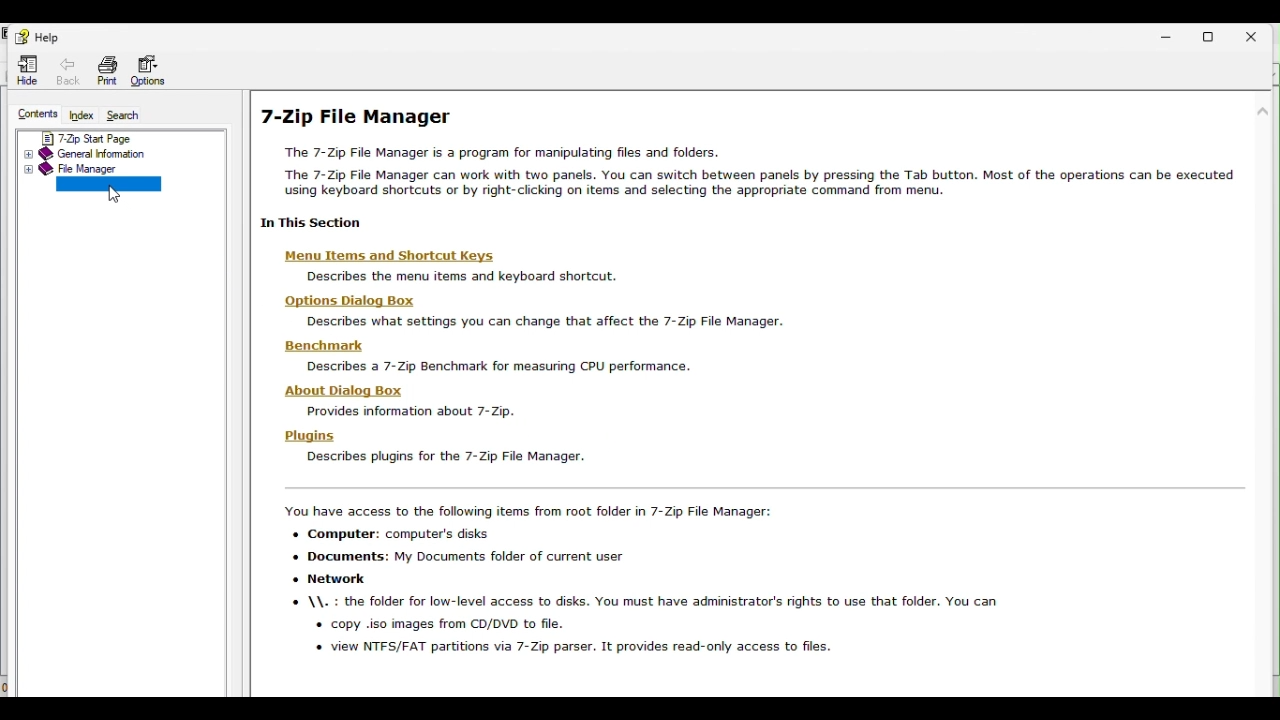 This screenshot has width=1280, height=720. What do you see at coordinates (435, 412) in the screenshot?
I see `information about 7zip` at bounding box center [435, 412].